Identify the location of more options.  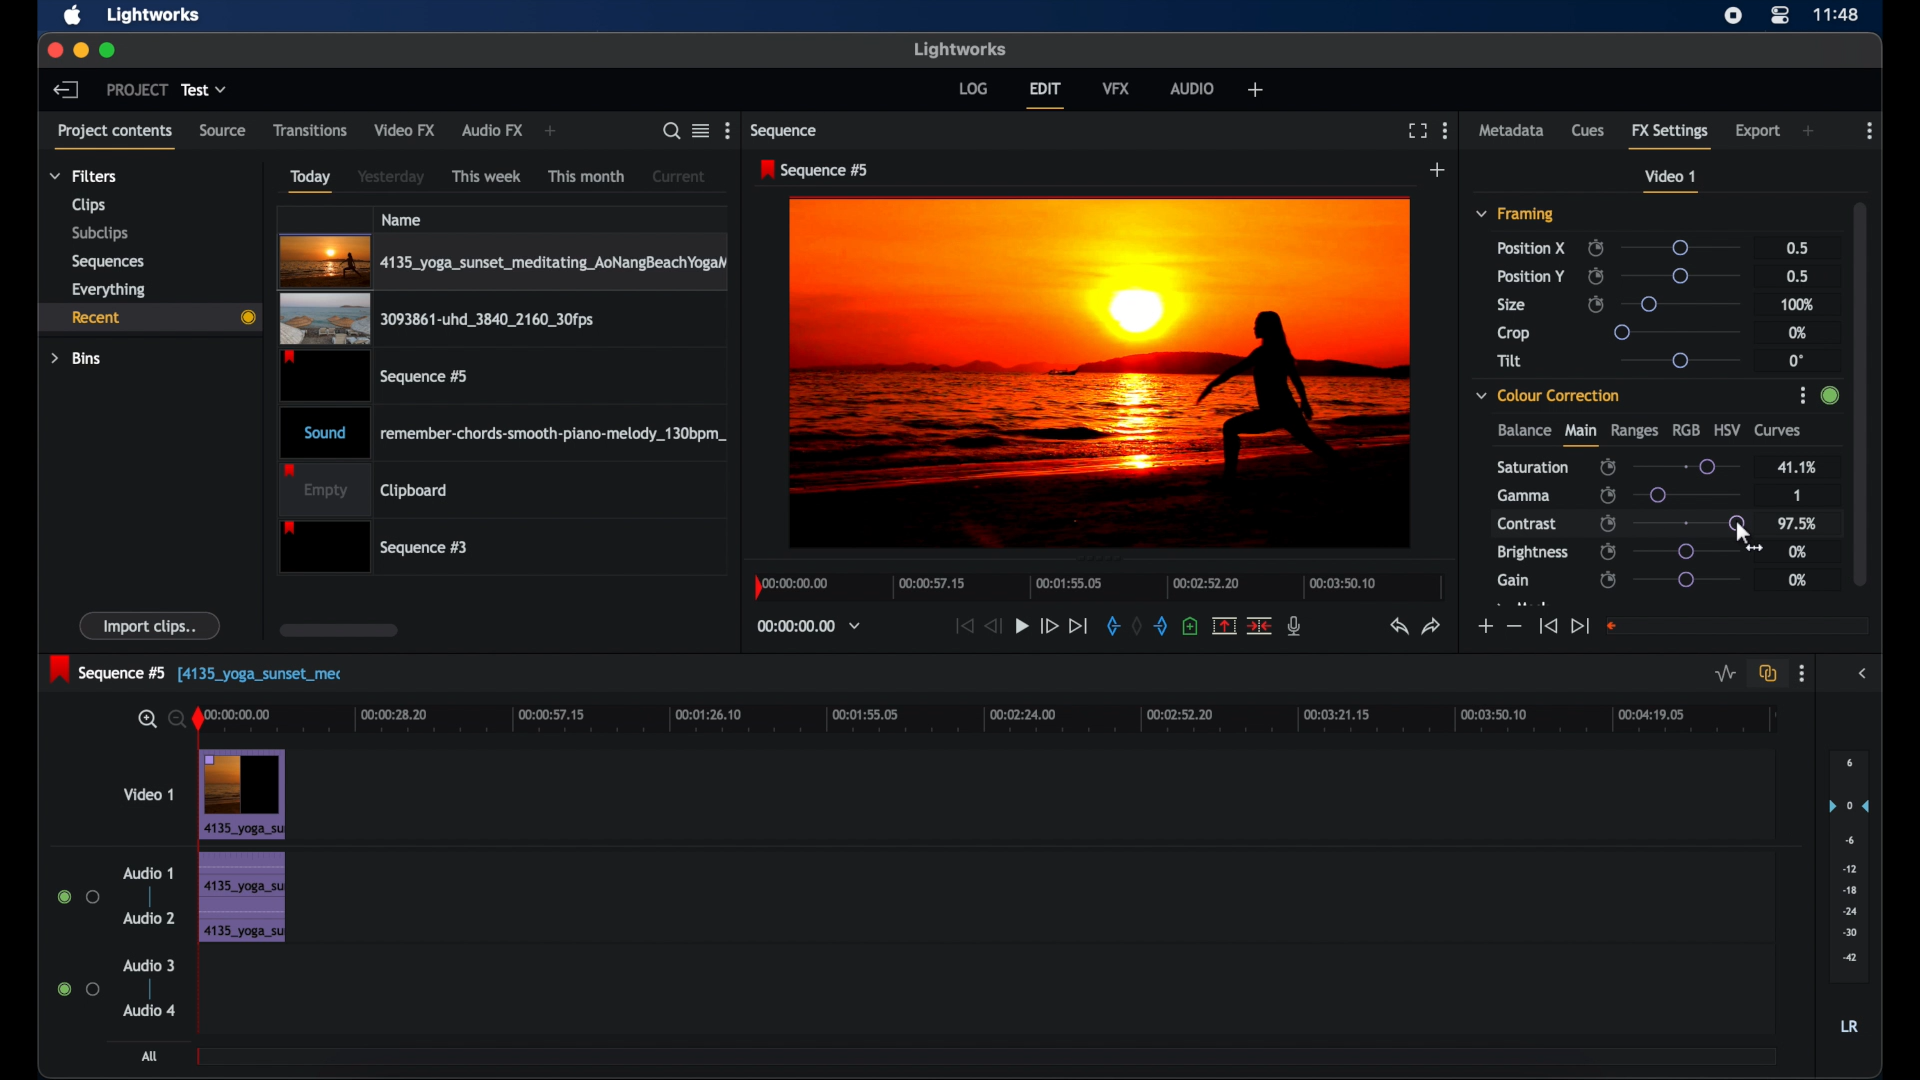
(727, 131).